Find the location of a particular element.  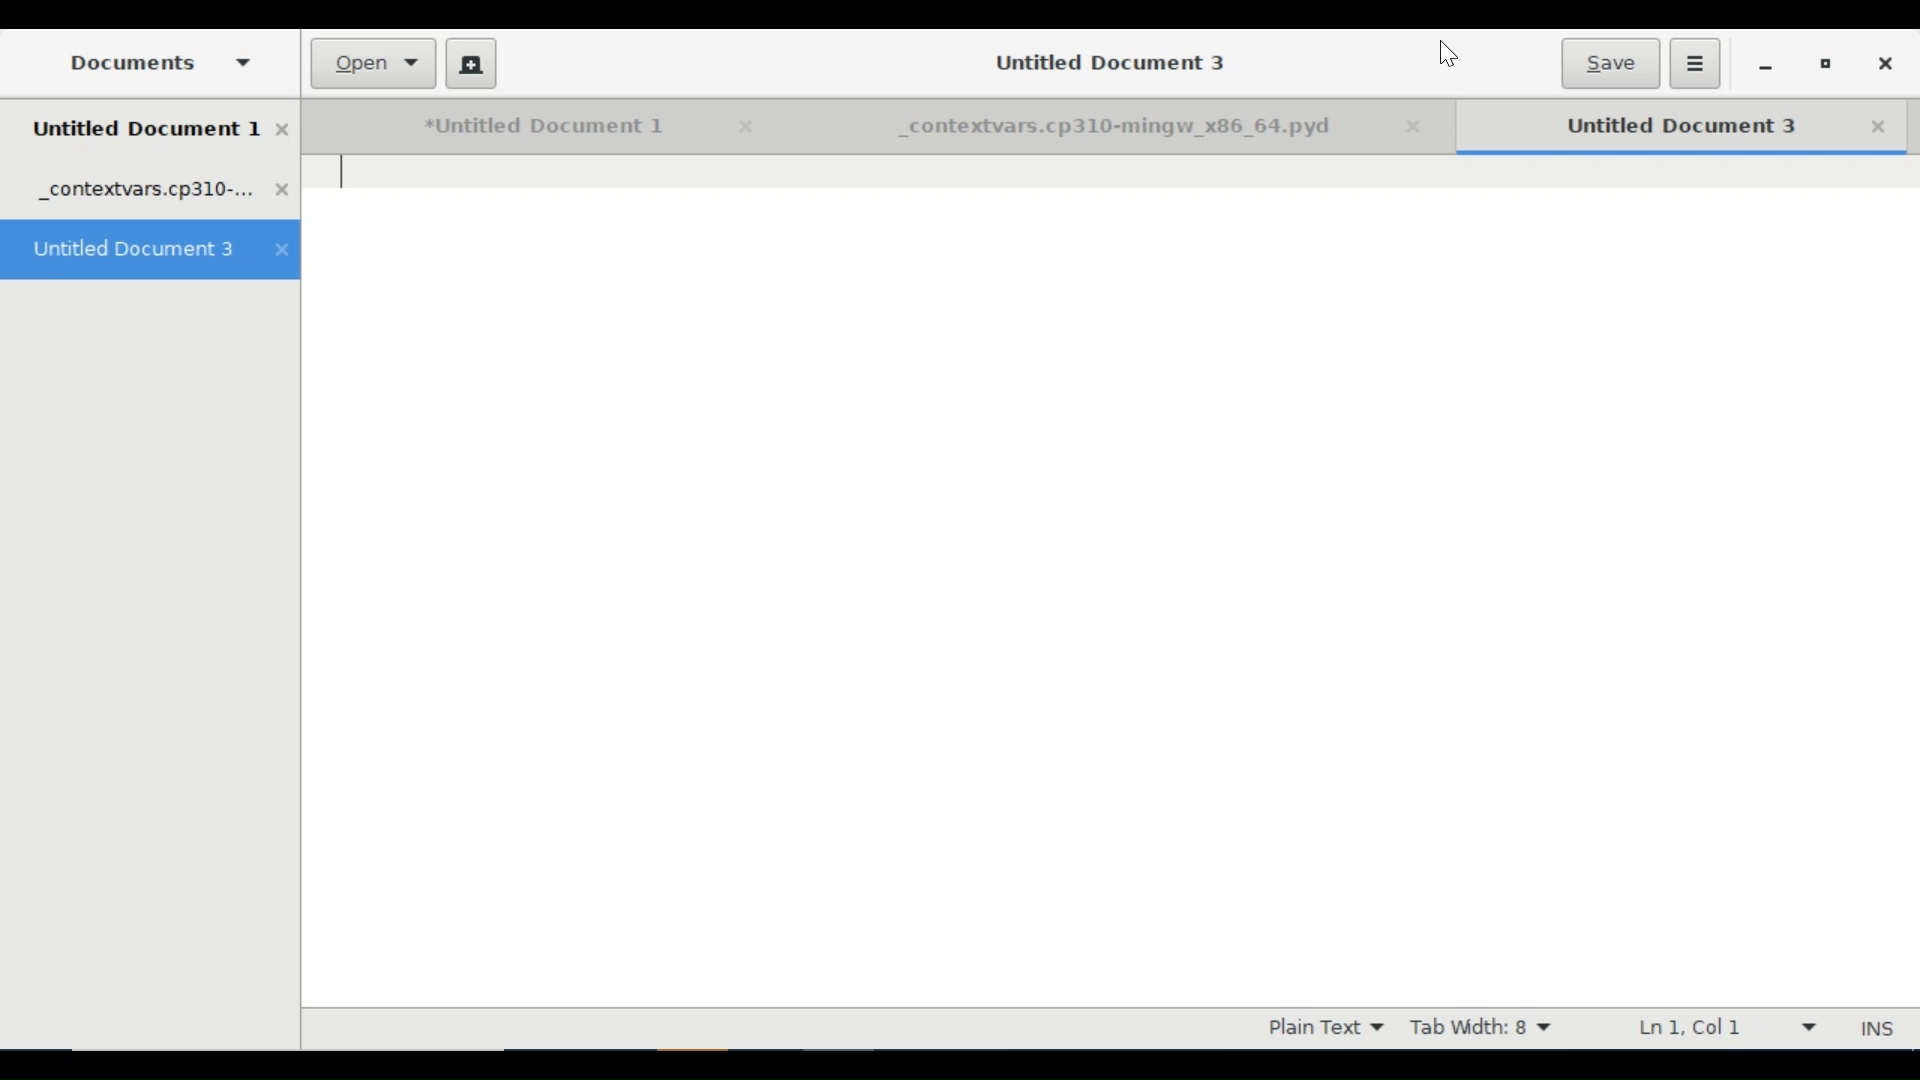

restore is located at coordinates (1826, 67).